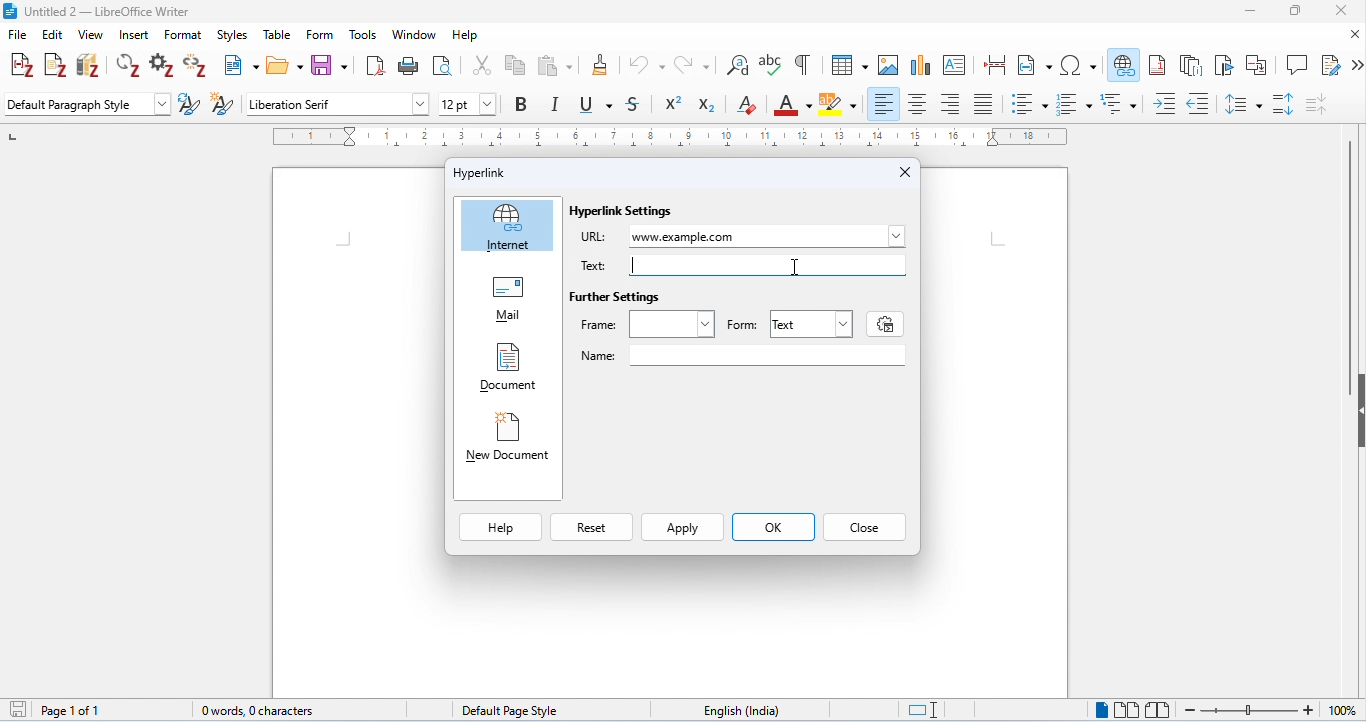 The image size is (1366, 722). I want to click on unlink citations, so click(195, 67).